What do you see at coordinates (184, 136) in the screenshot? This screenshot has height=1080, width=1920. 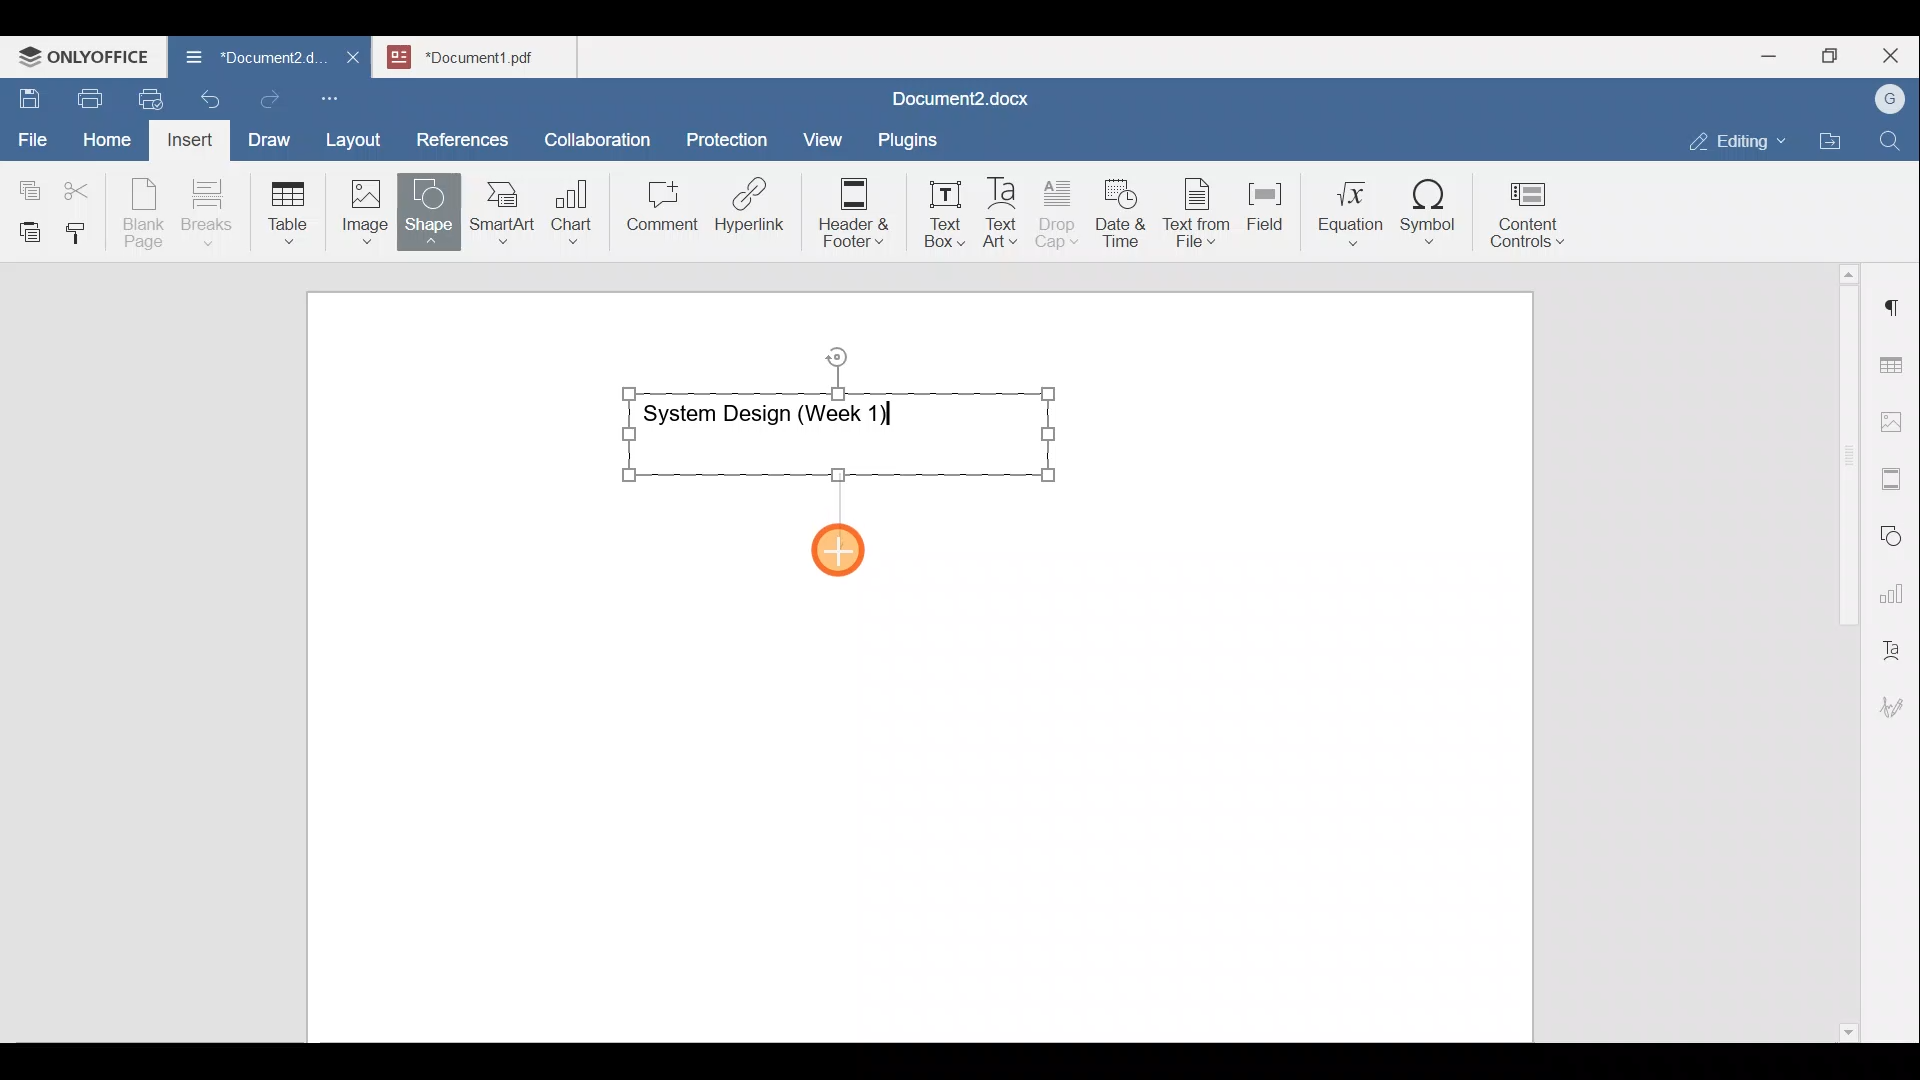 I see `Insert` at bounding box center [184, 136].